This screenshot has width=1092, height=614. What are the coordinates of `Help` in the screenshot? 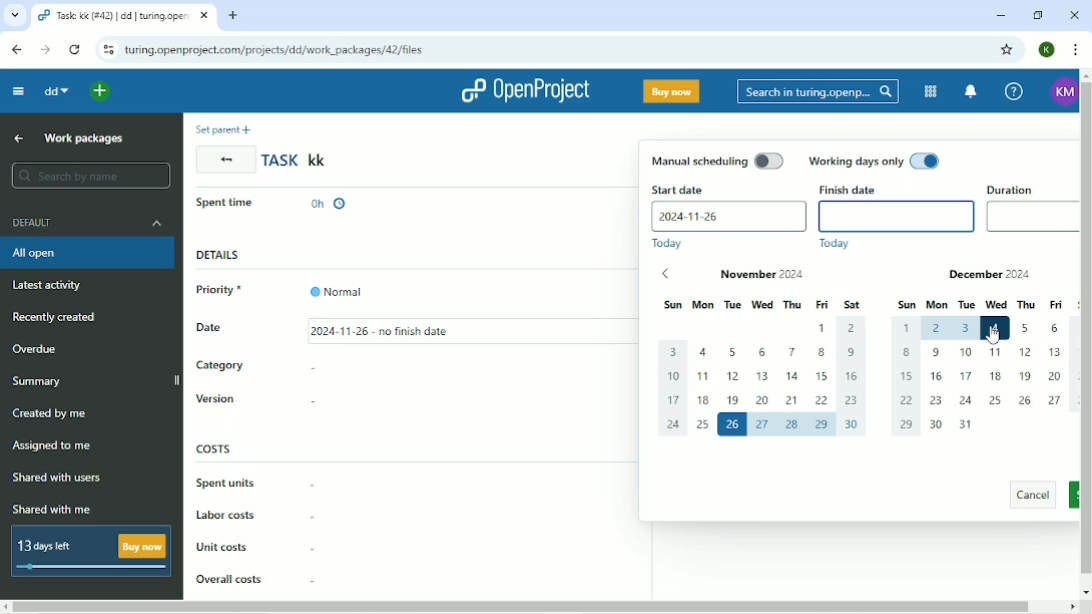 It's located at (1012, 91).